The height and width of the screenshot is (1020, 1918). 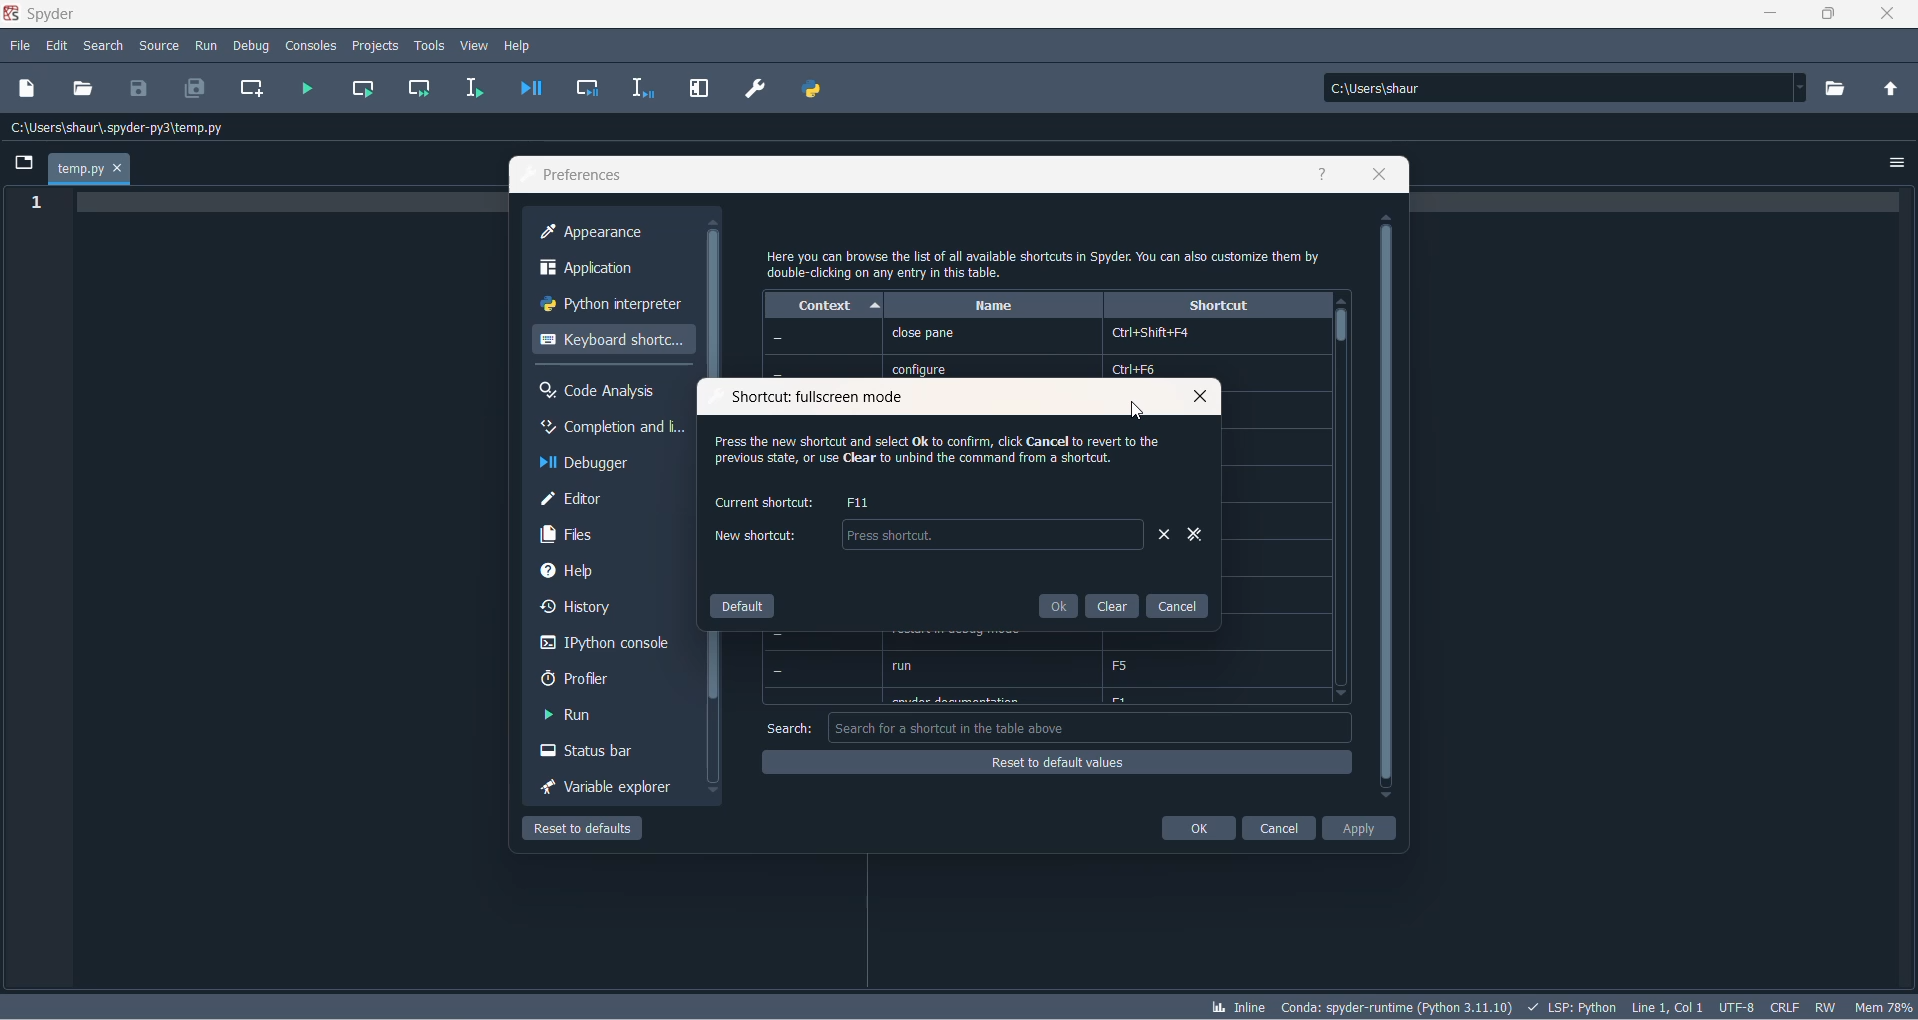 I want to click on shortcut, so click(x=1217, y=306).